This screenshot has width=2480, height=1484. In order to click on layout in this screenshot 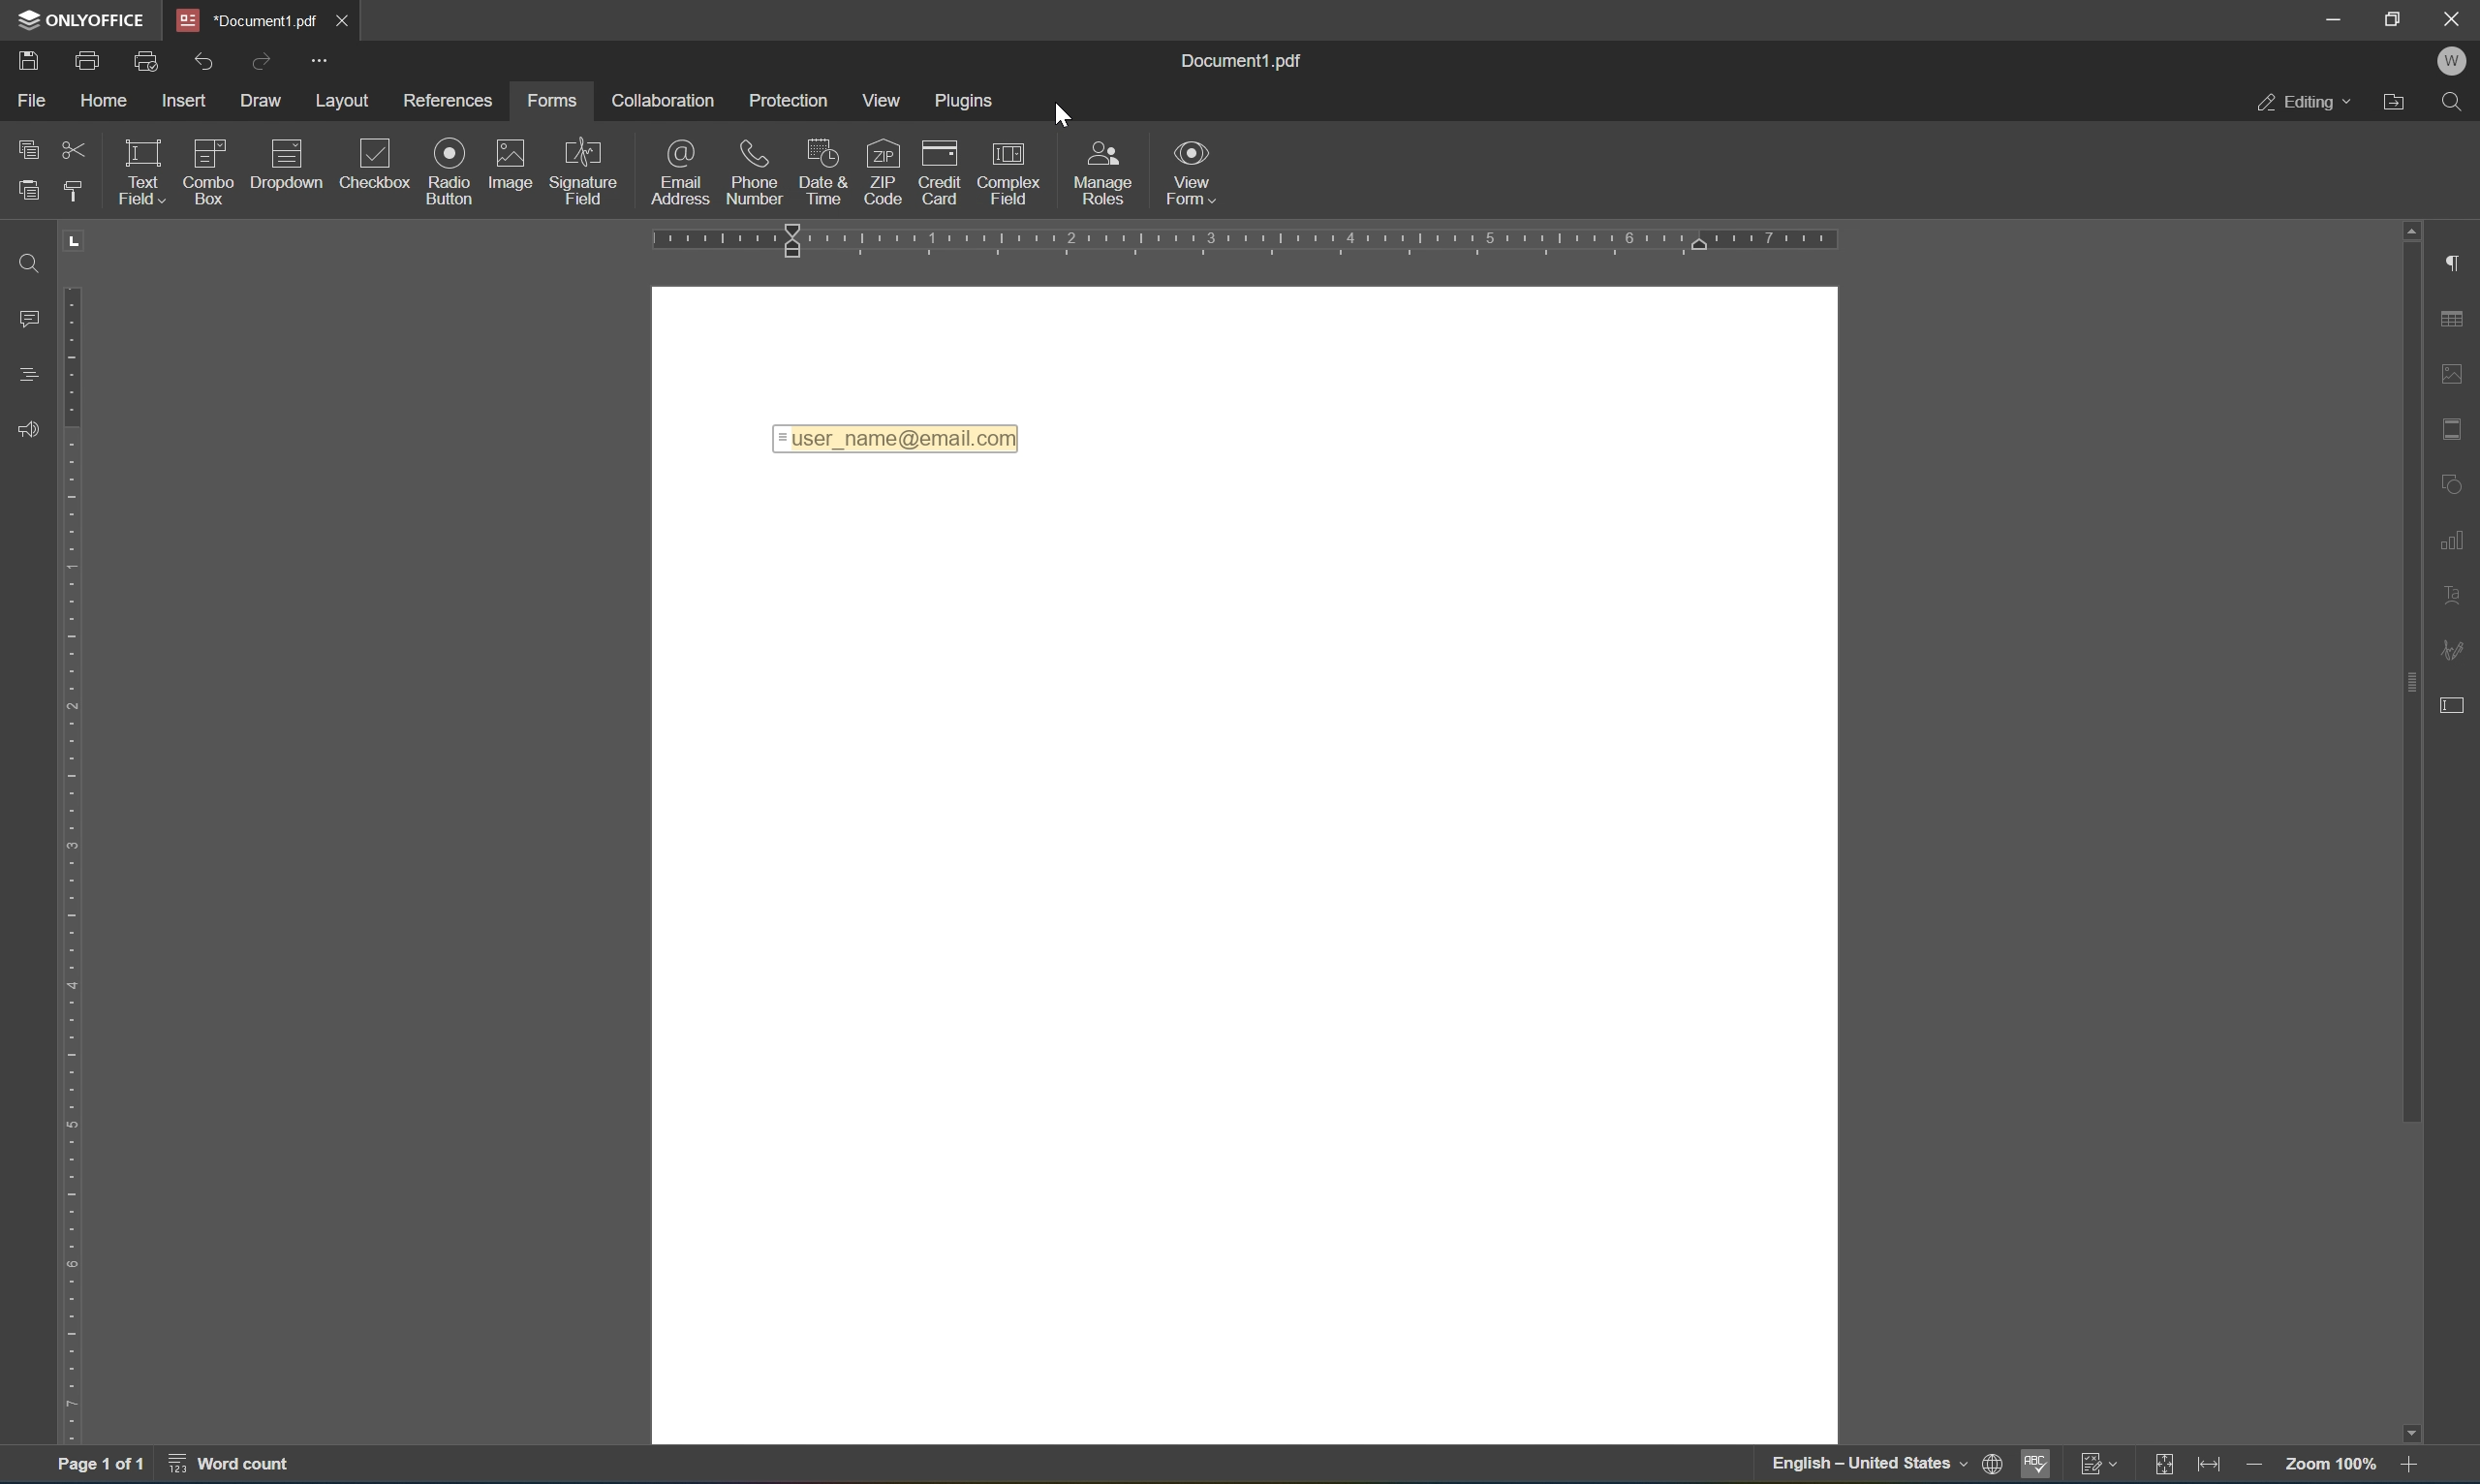, I will do `click(341, 103)`.